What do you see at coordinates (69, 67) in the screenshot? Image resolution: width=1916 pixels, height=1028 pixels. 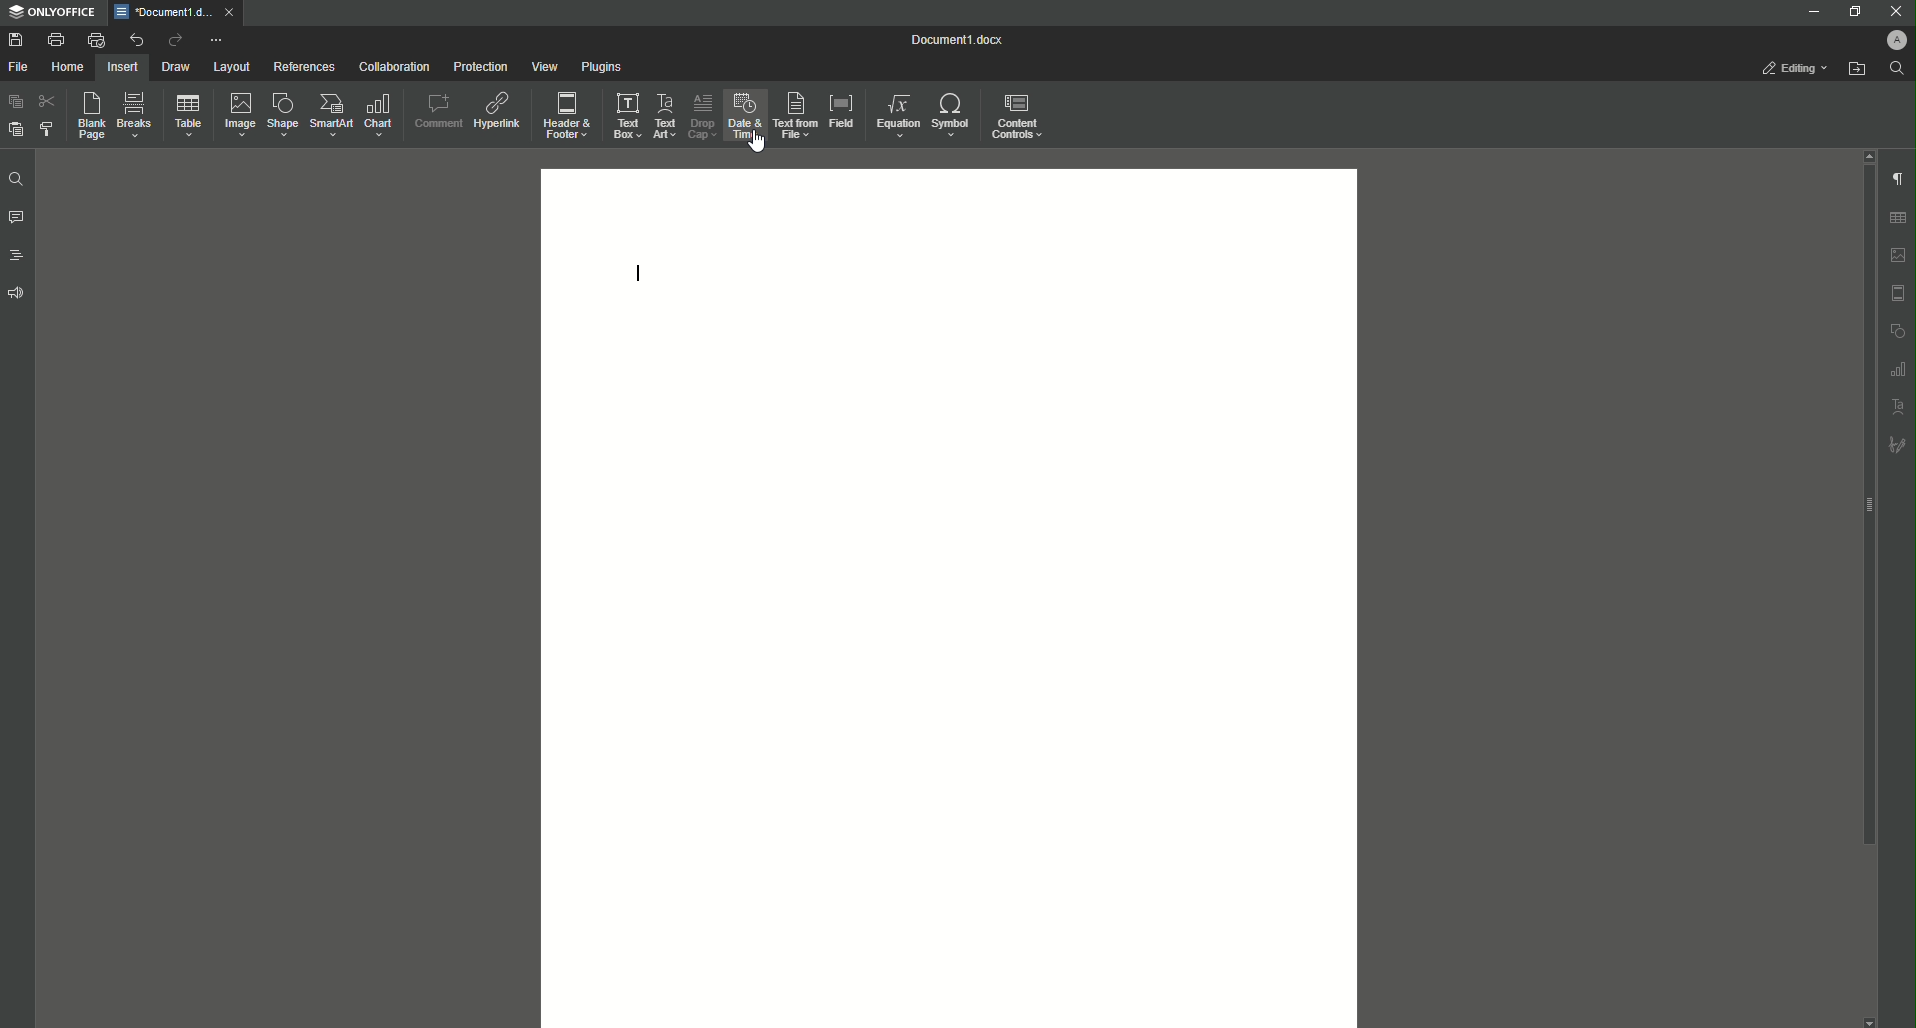 I see `Home` at bounding box center [69, 67].